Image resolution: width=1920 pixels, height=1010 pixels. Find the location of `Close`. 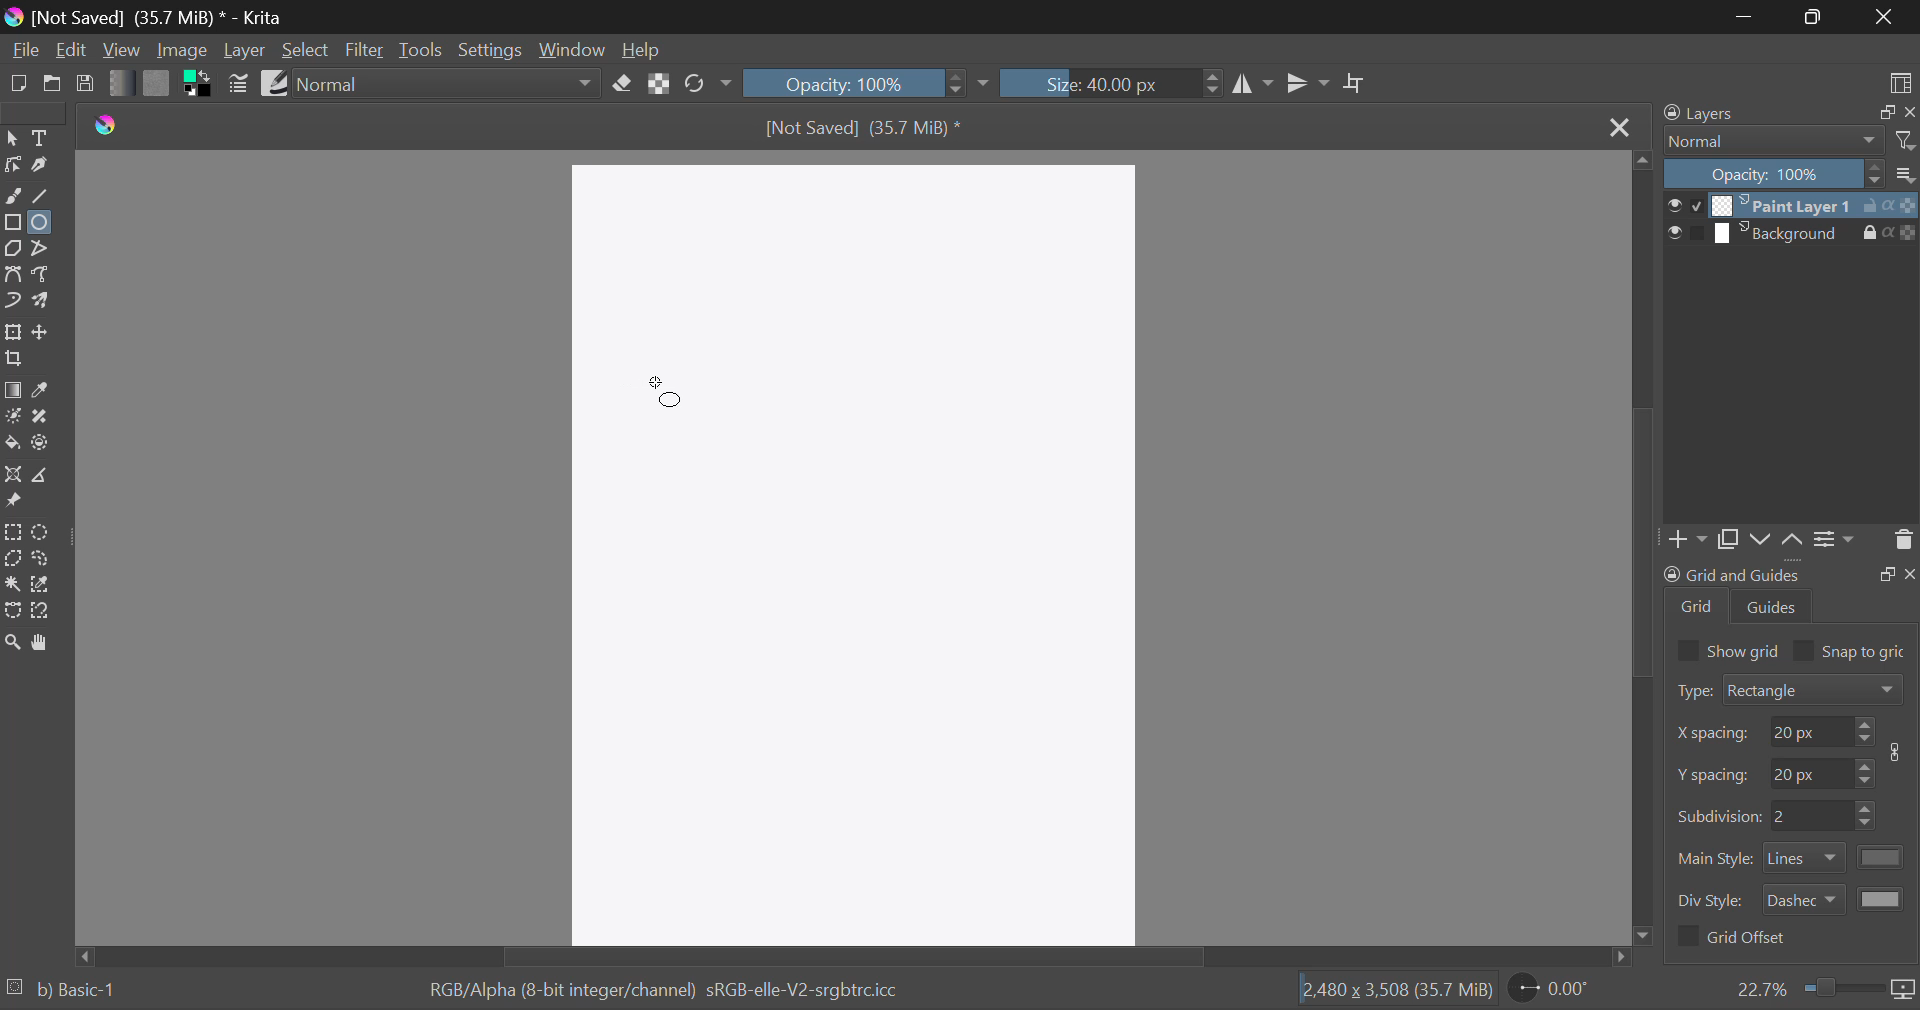

Close is located at coordinates (1885, 17).